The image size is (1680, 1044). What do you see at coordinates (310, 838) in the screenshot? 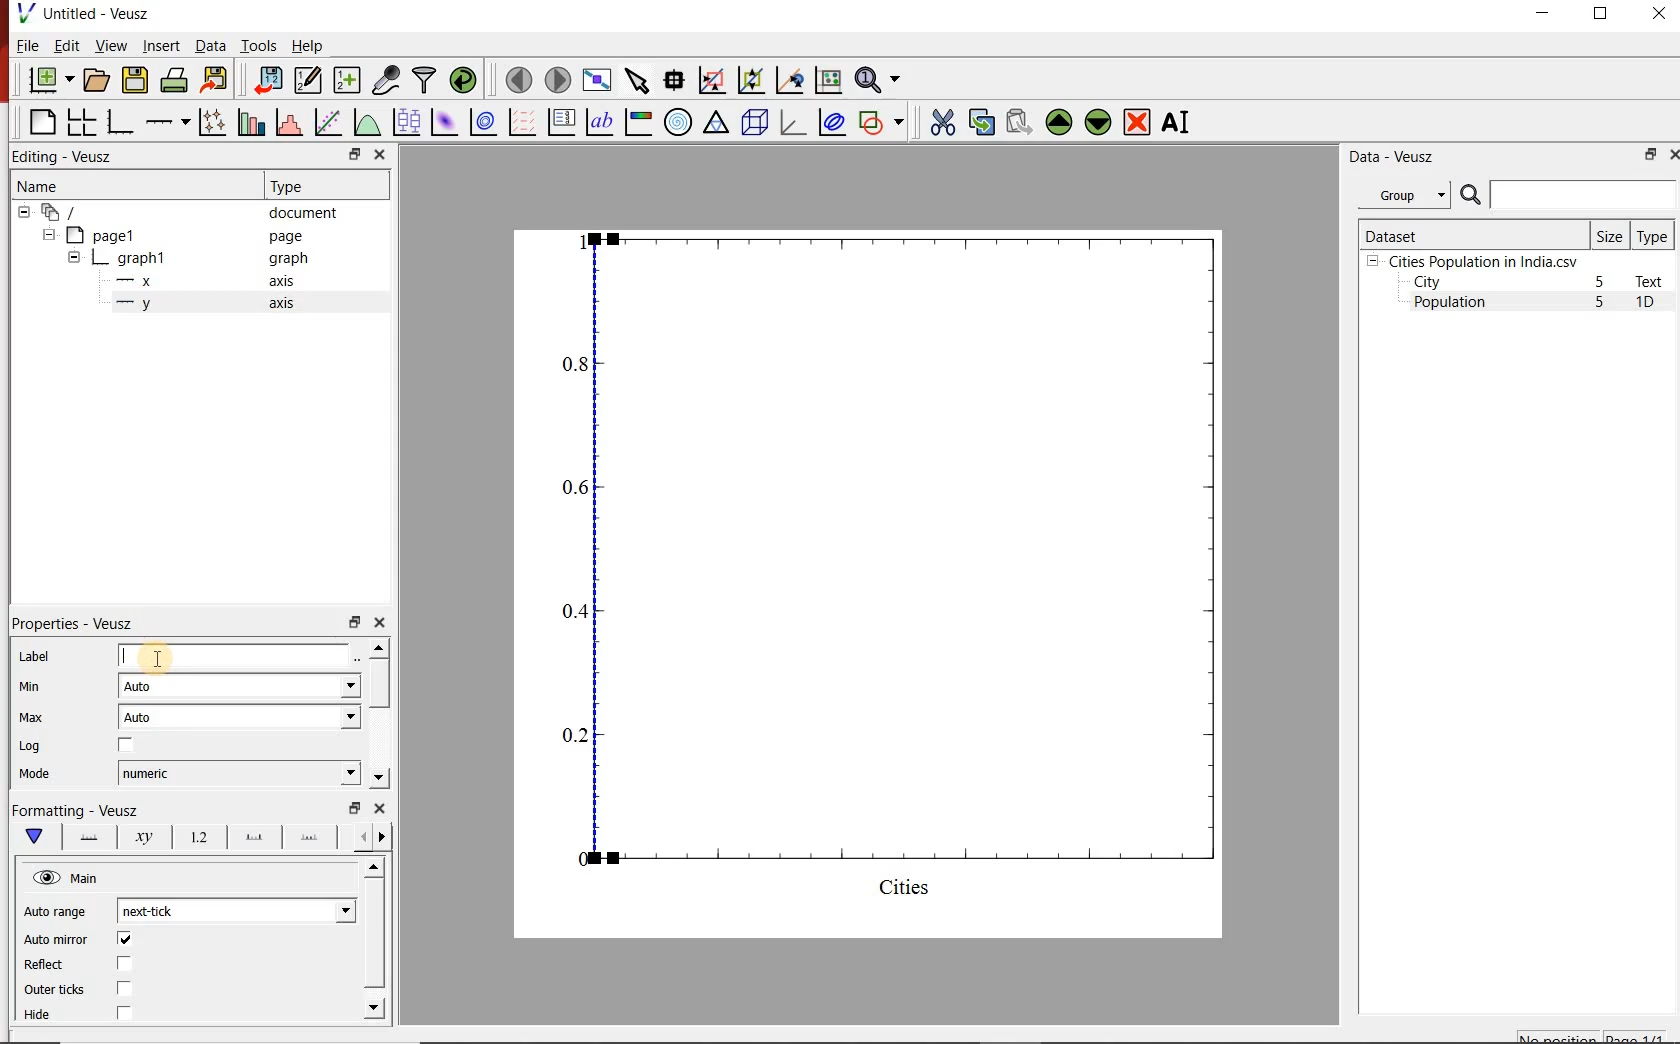
I see `minor ticks` at bounding box center [310, 838].